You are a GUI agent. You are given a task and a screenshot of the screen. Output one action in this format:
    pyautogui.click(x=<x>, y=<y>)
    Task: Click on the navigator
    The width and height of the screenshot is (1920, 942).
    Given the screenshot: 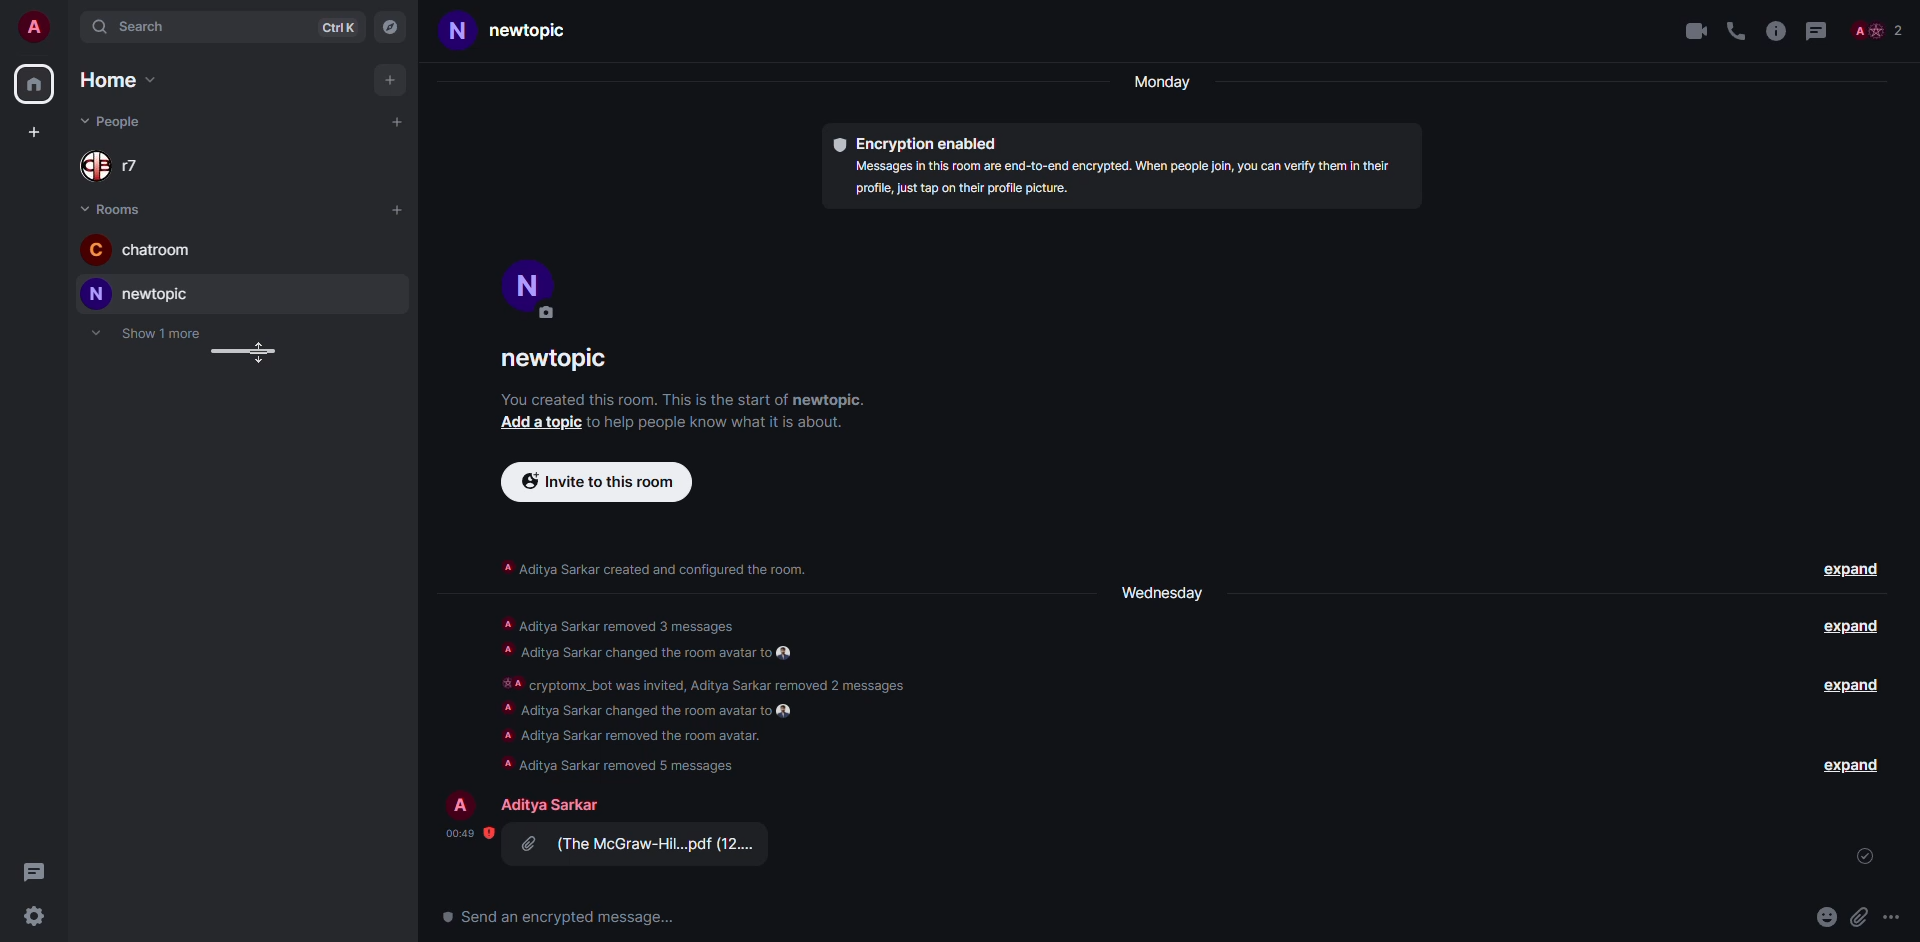 What is the action you would take?
    pyautogui.click(x=391, y=28)
    